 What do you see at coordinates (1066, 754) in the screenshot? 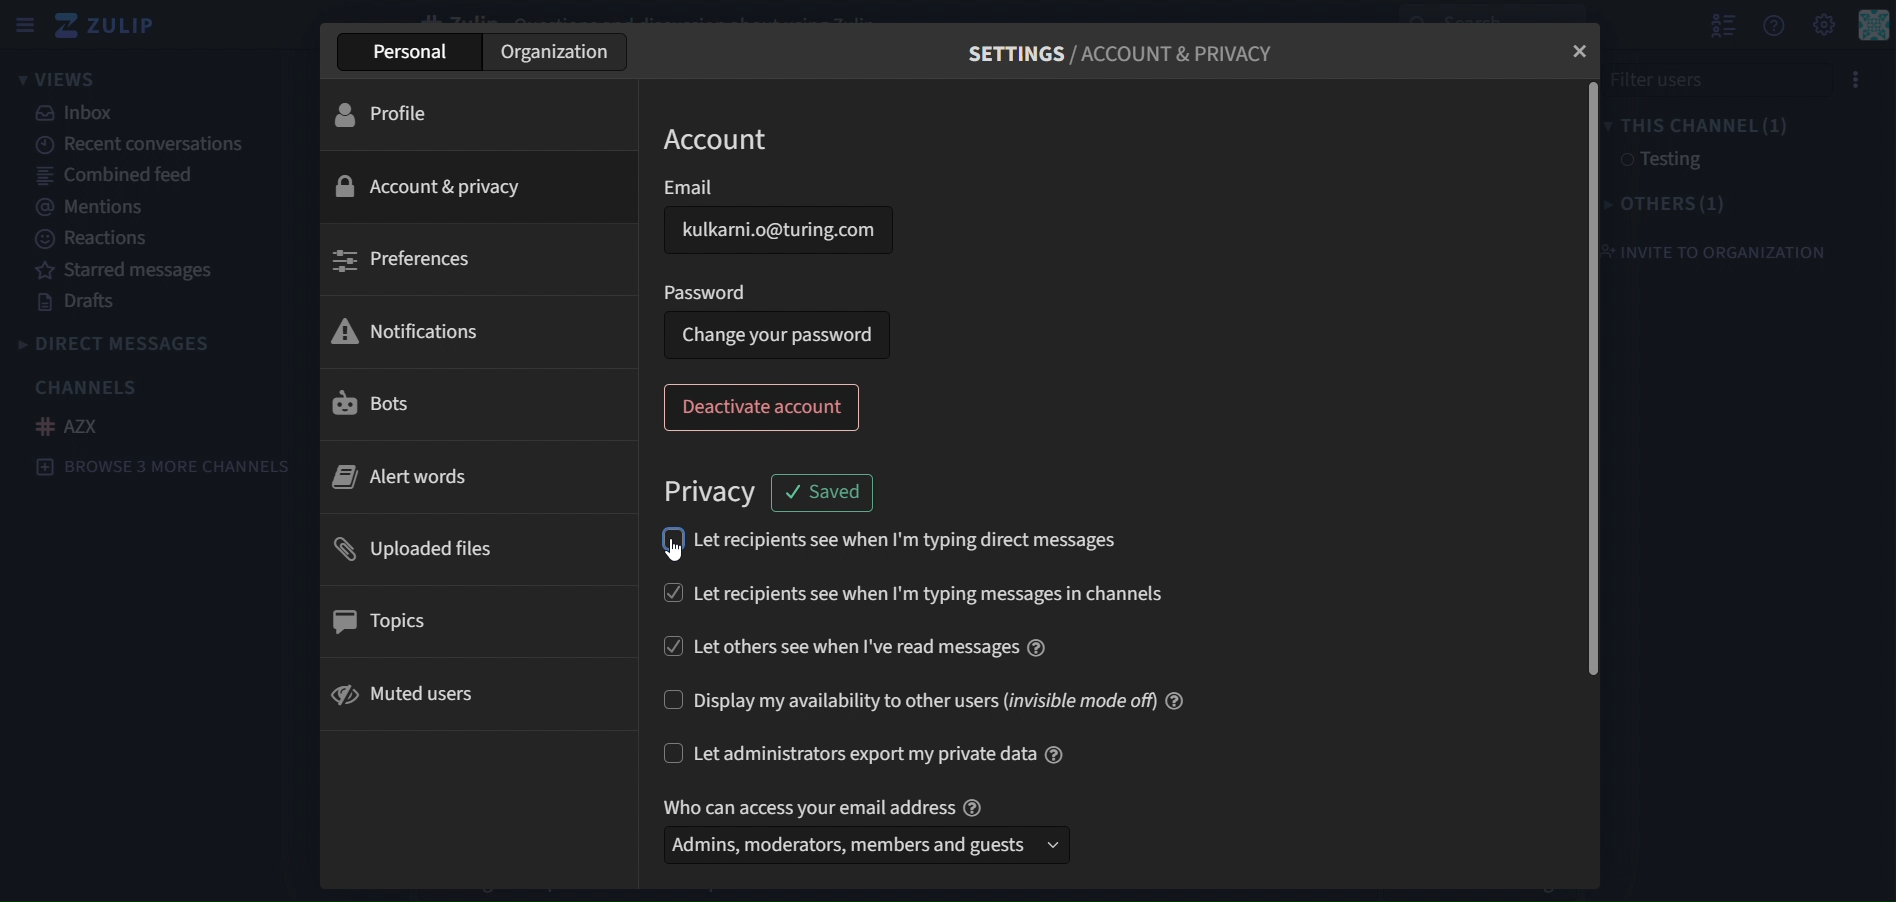
I see `information` at bounding box center [1066, 754].